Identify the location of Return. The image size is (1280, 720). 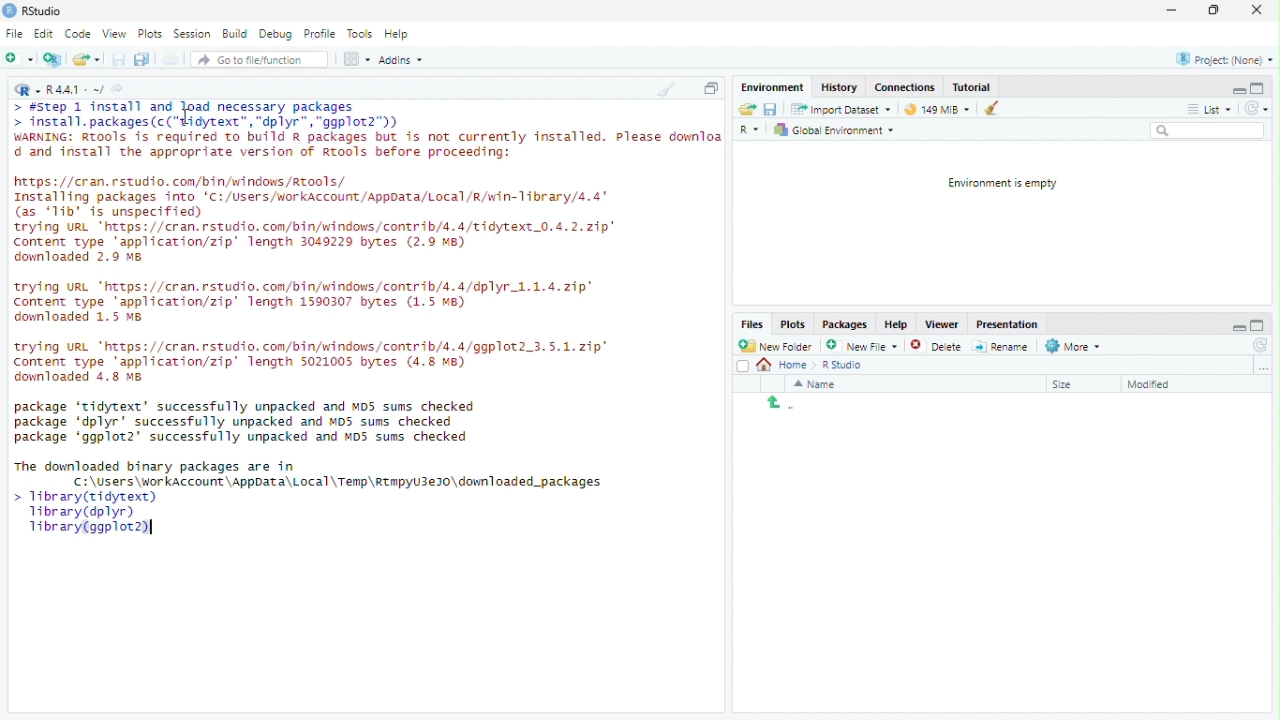
(781, 404).